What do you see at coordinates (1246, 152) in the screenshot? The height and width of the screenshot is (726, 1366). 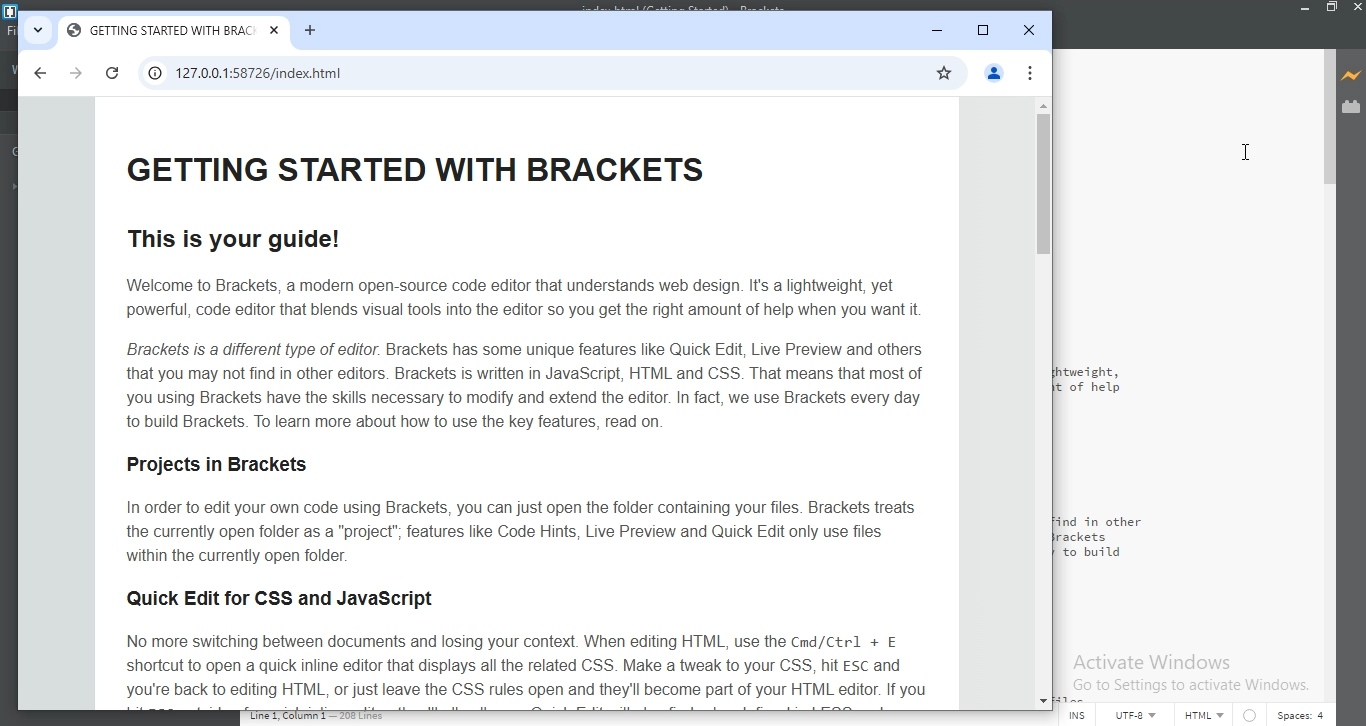 I see `cursor` at bounding box center [1246, 152].